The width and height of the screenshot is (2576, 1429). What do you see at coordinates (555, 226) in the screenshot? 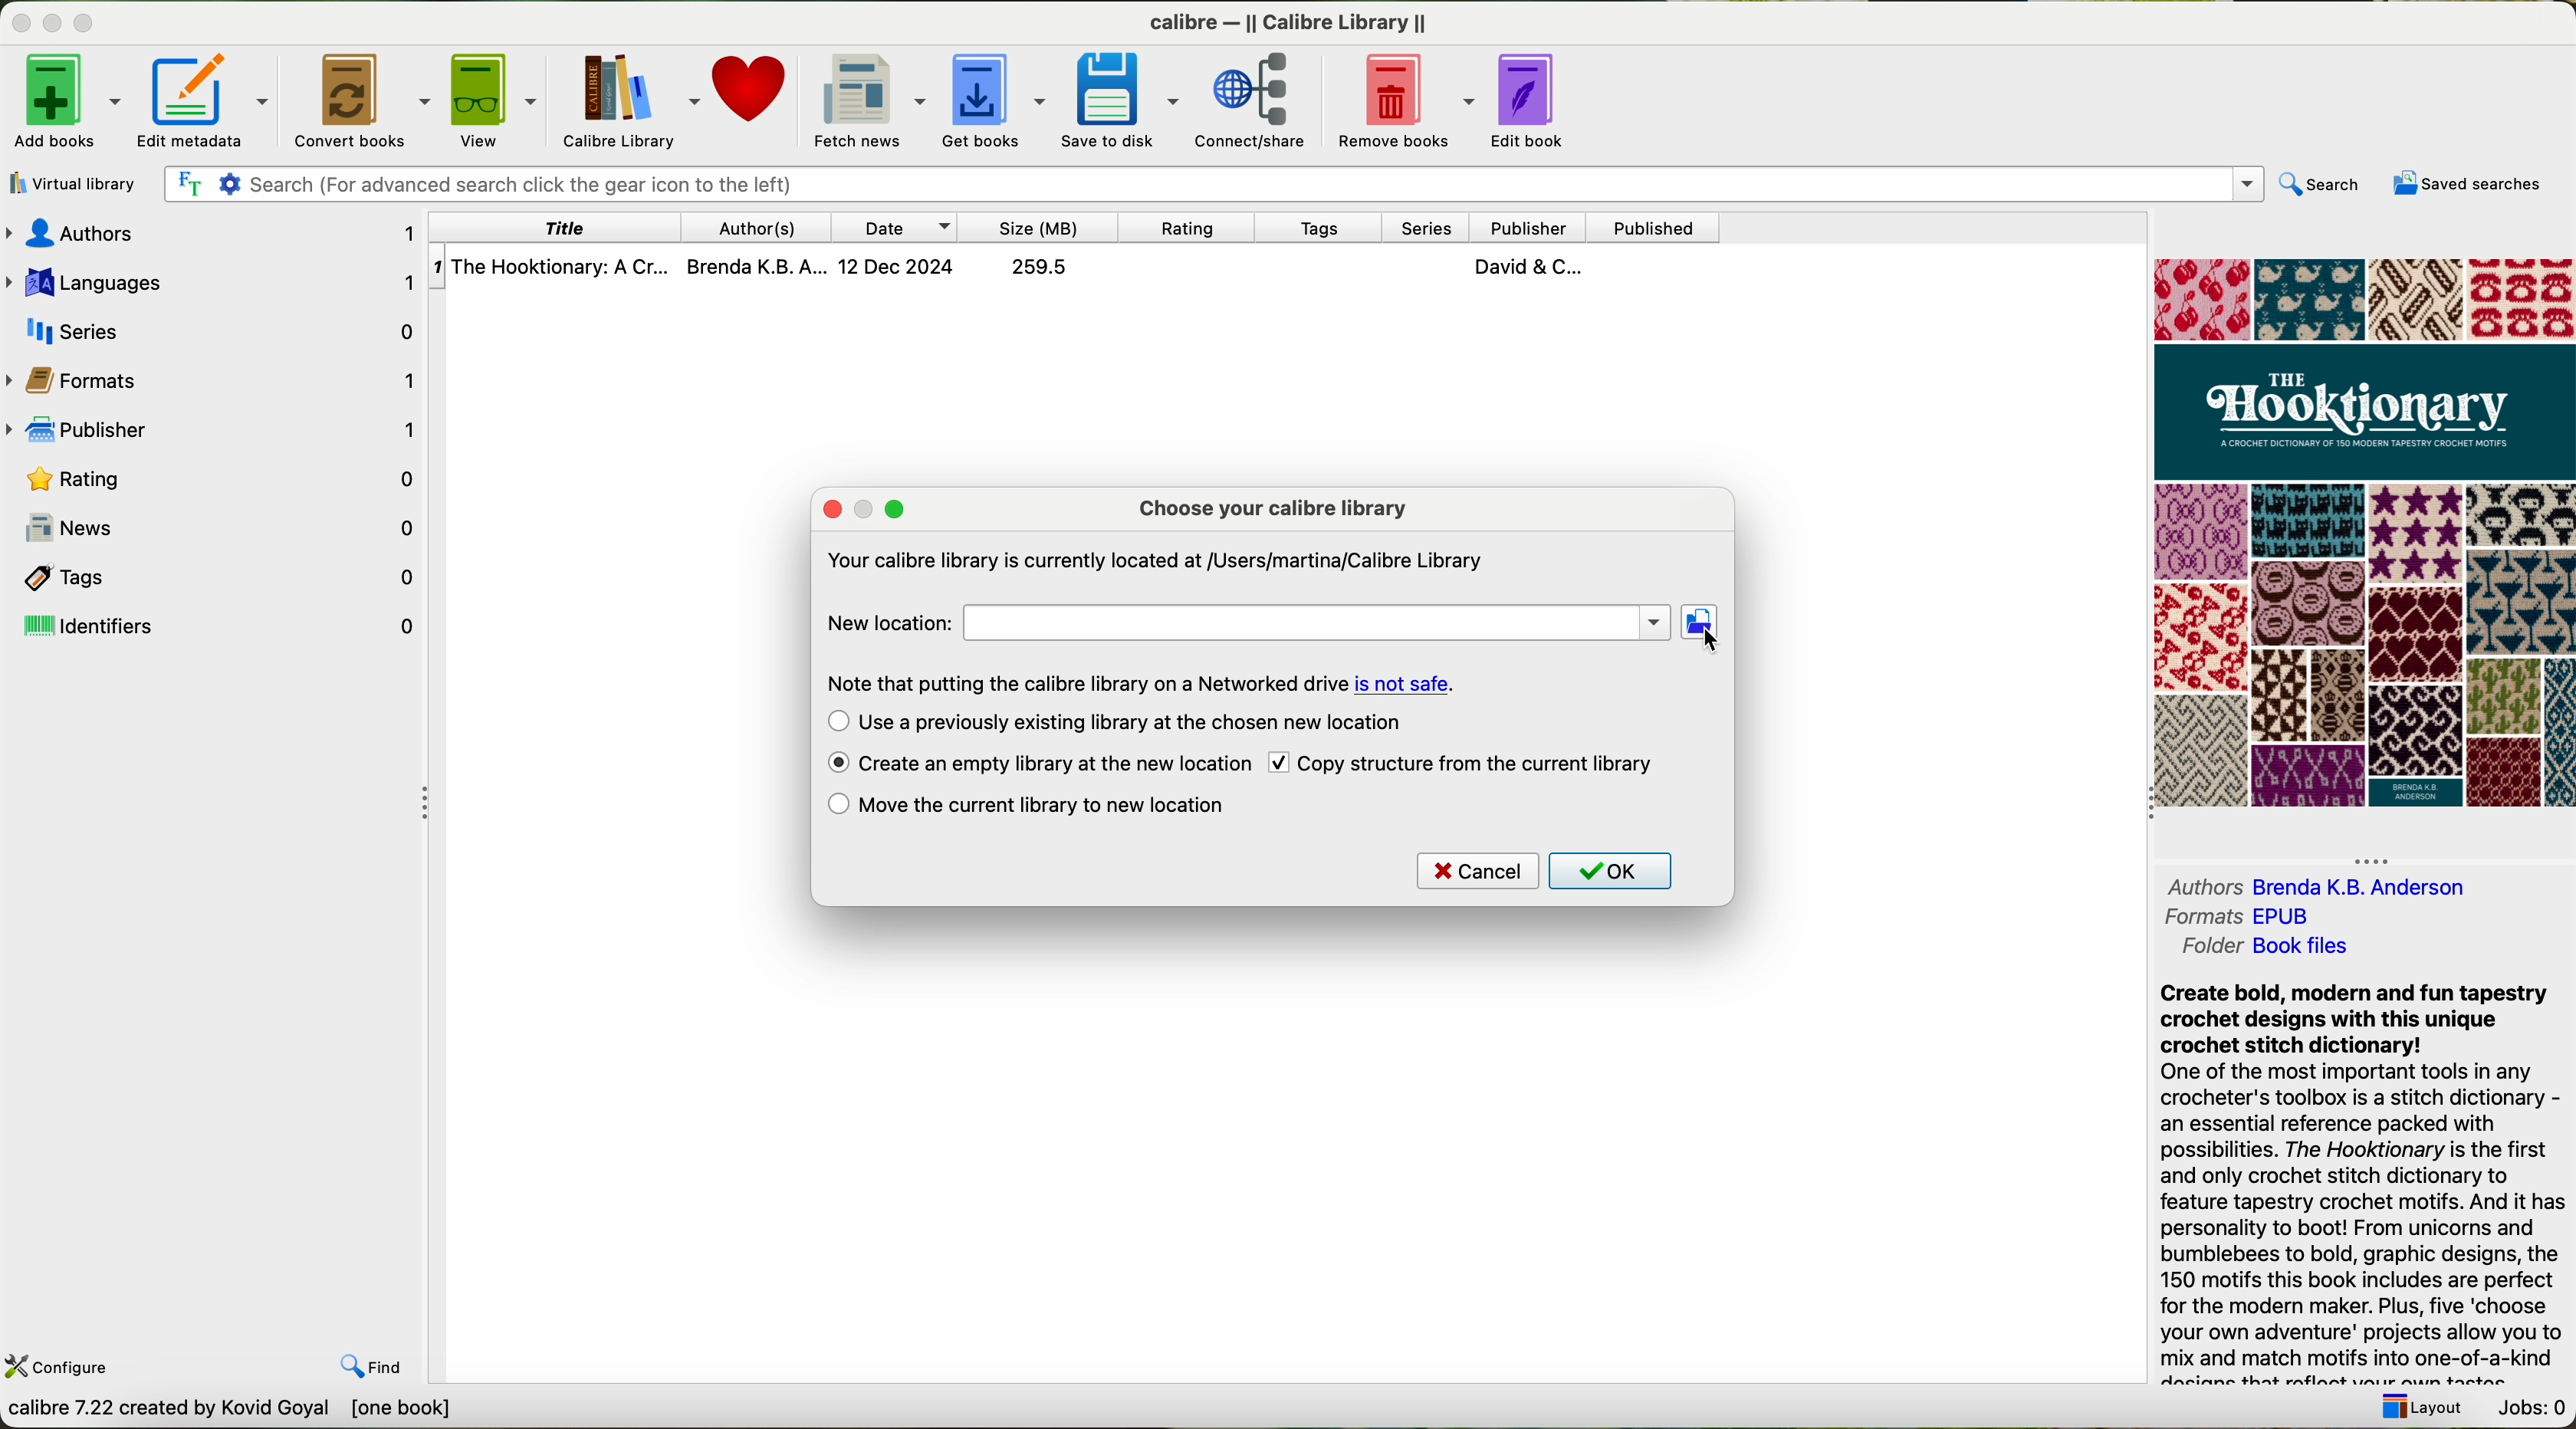
I see `title` at bounding box center [555, 226].